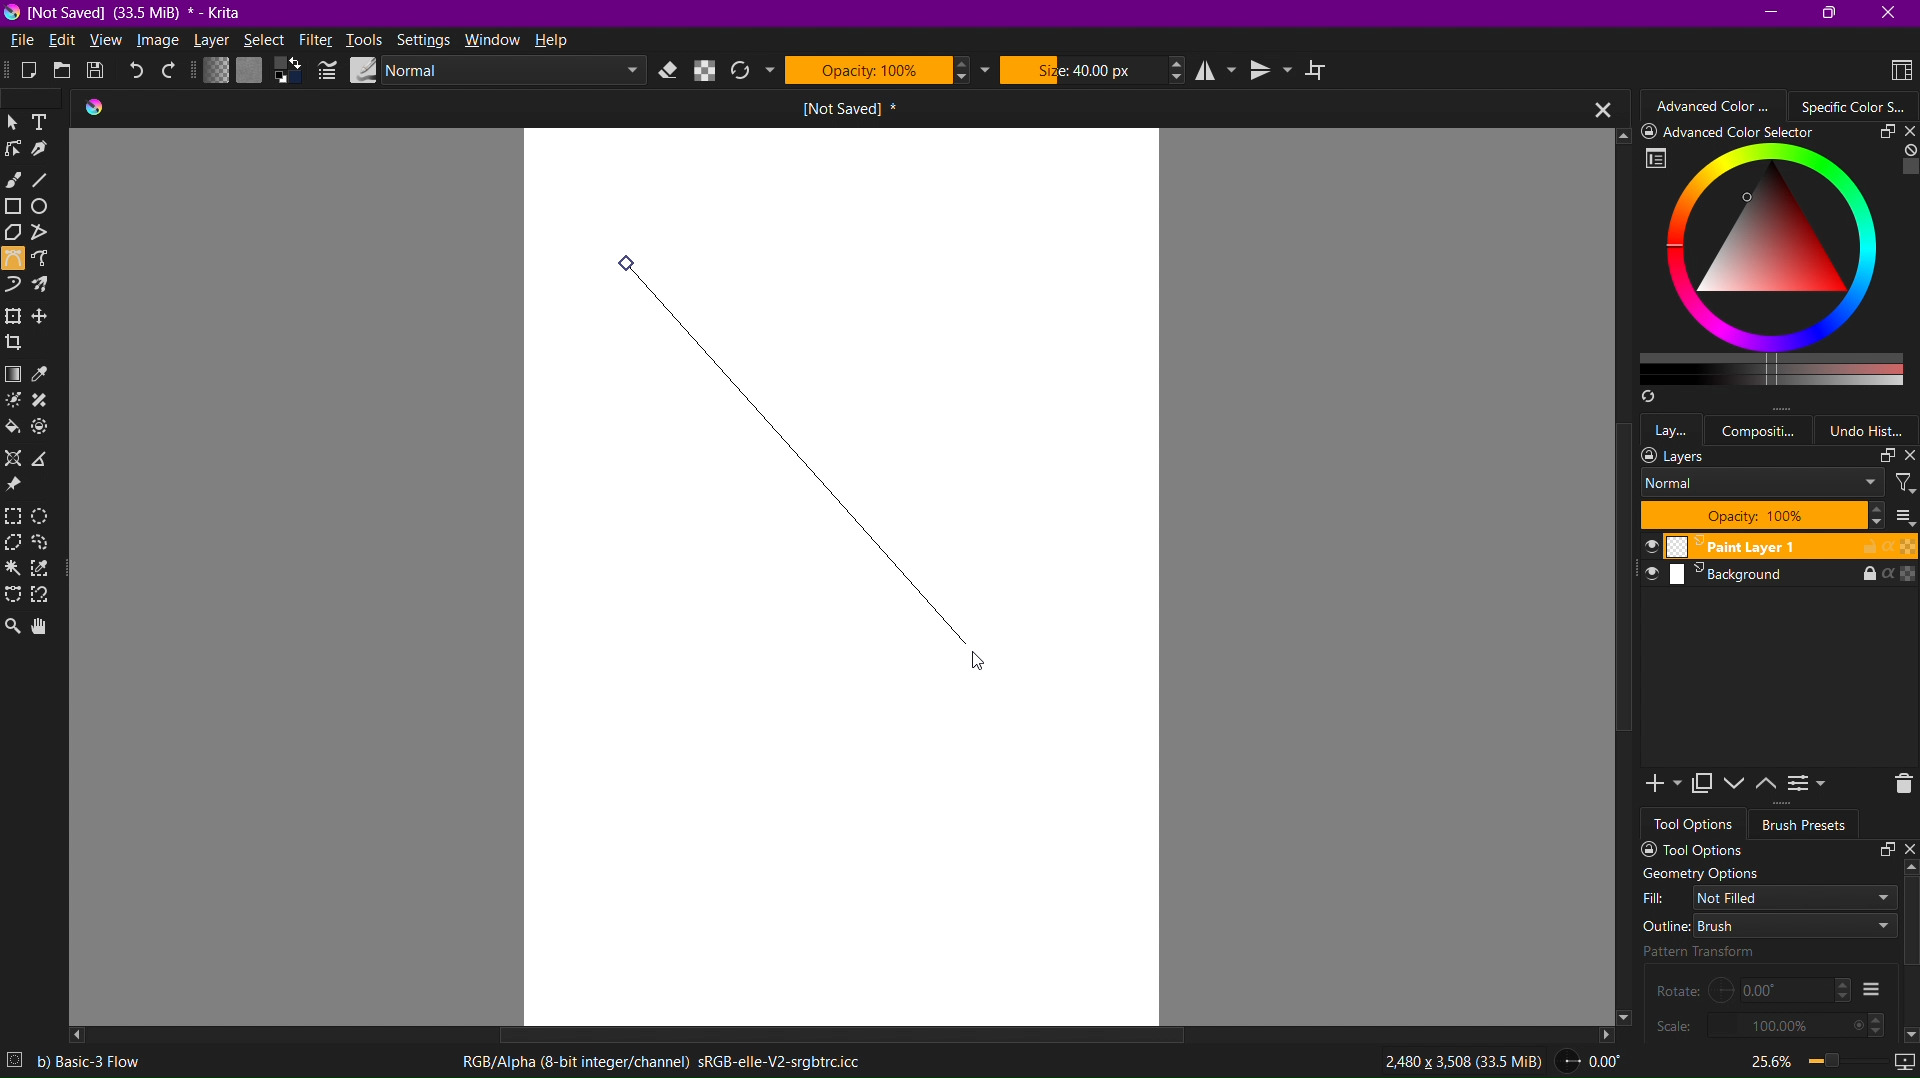 The image size is (1920, 1078). What do you see at coordinates (1892, 13) in the screenshot?
I see `Close` at bounding box center [1892, 13].